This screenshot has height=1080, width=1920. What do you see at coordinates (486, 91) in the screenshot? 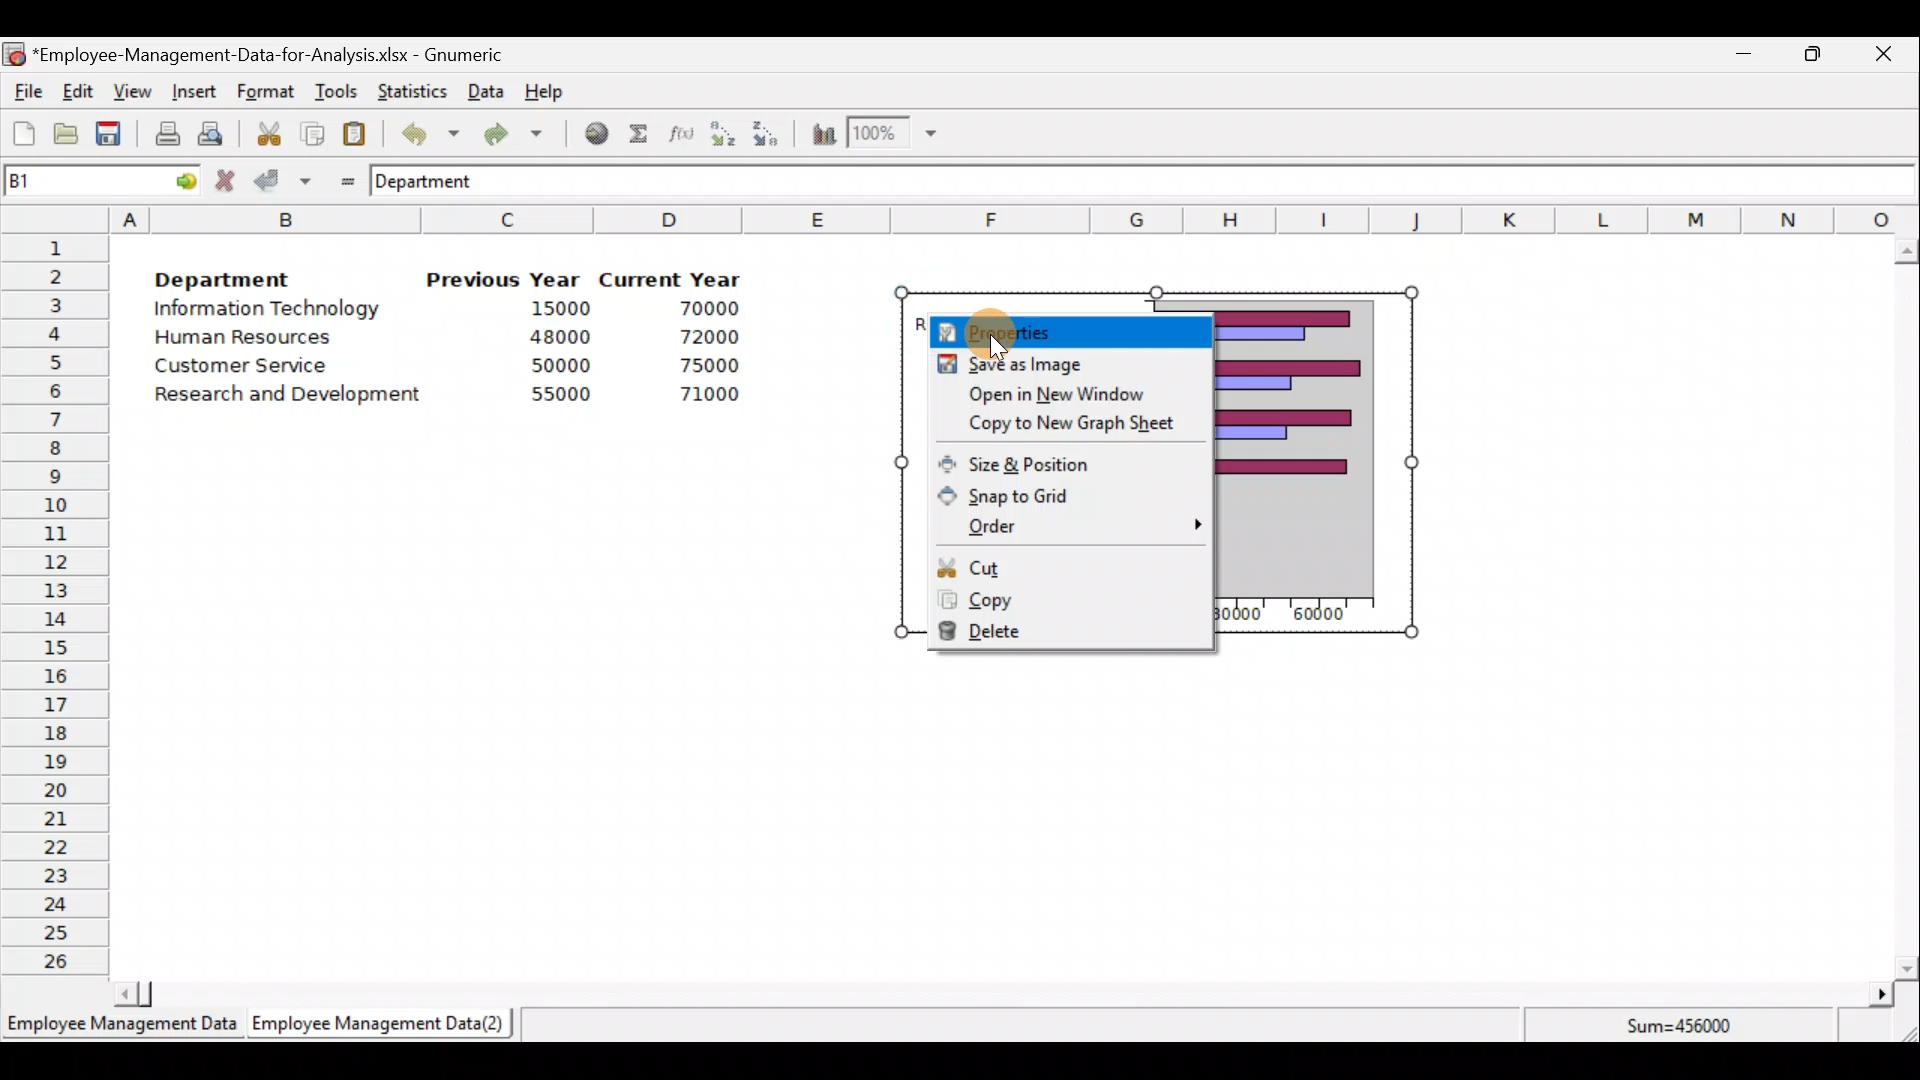
I see `Data` at bounding box center [486, 91].